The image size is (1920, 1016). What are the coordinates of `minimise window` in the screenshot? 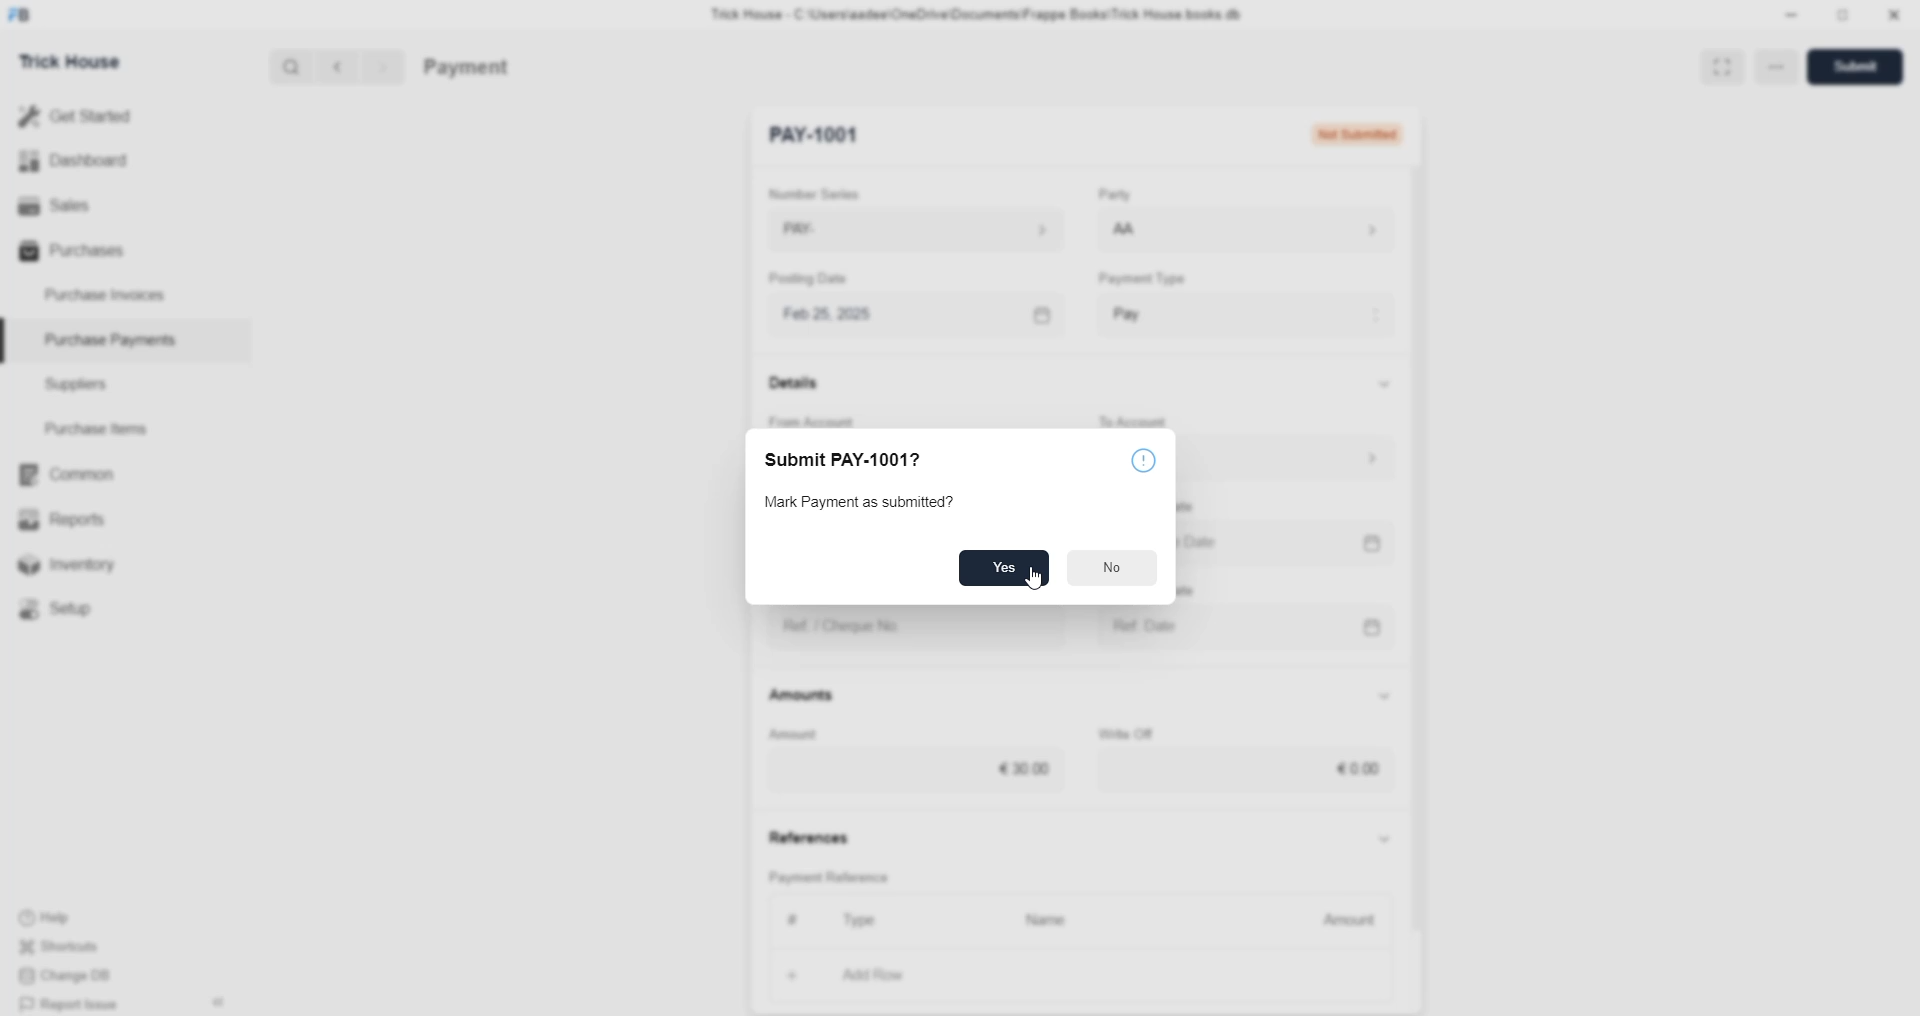 It's located at (1841, 17).